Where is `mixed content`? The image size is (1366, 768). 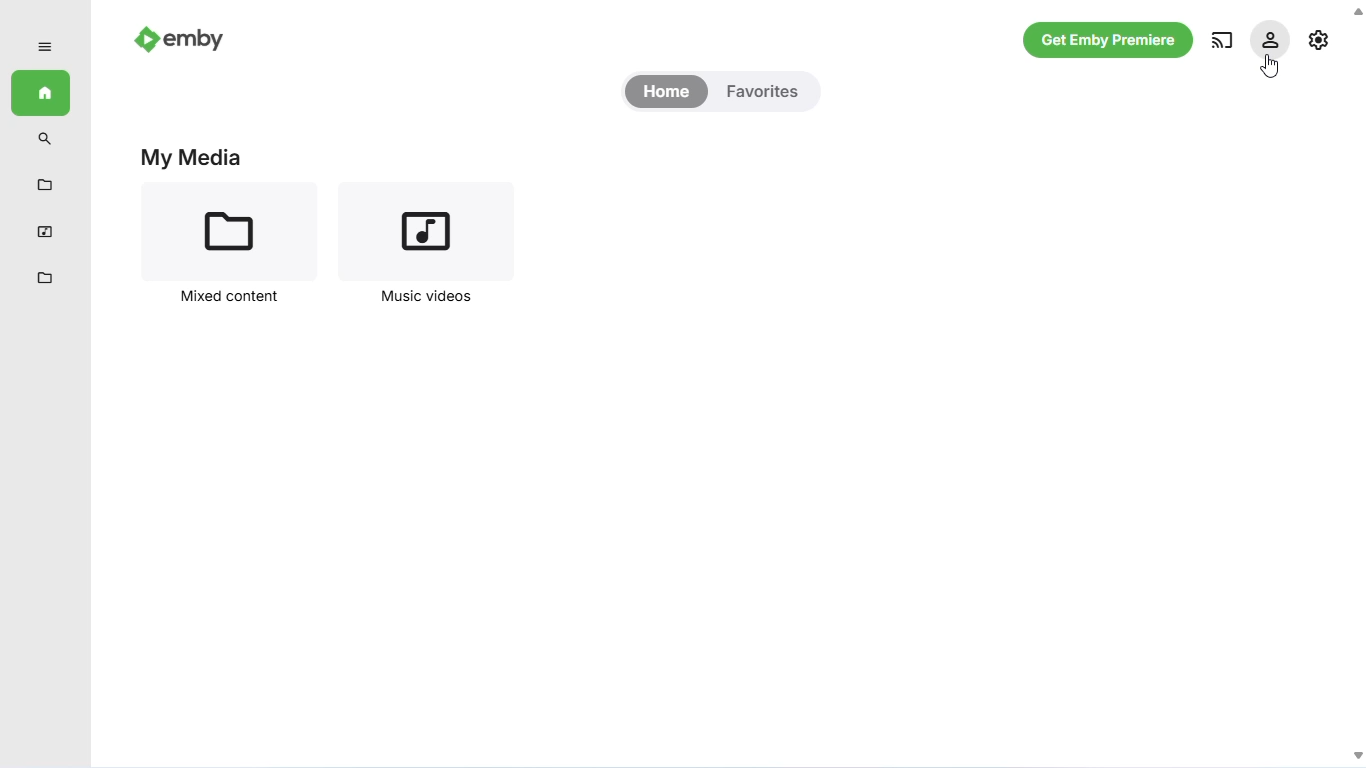
mixed content is located at coordinates (44, 185).